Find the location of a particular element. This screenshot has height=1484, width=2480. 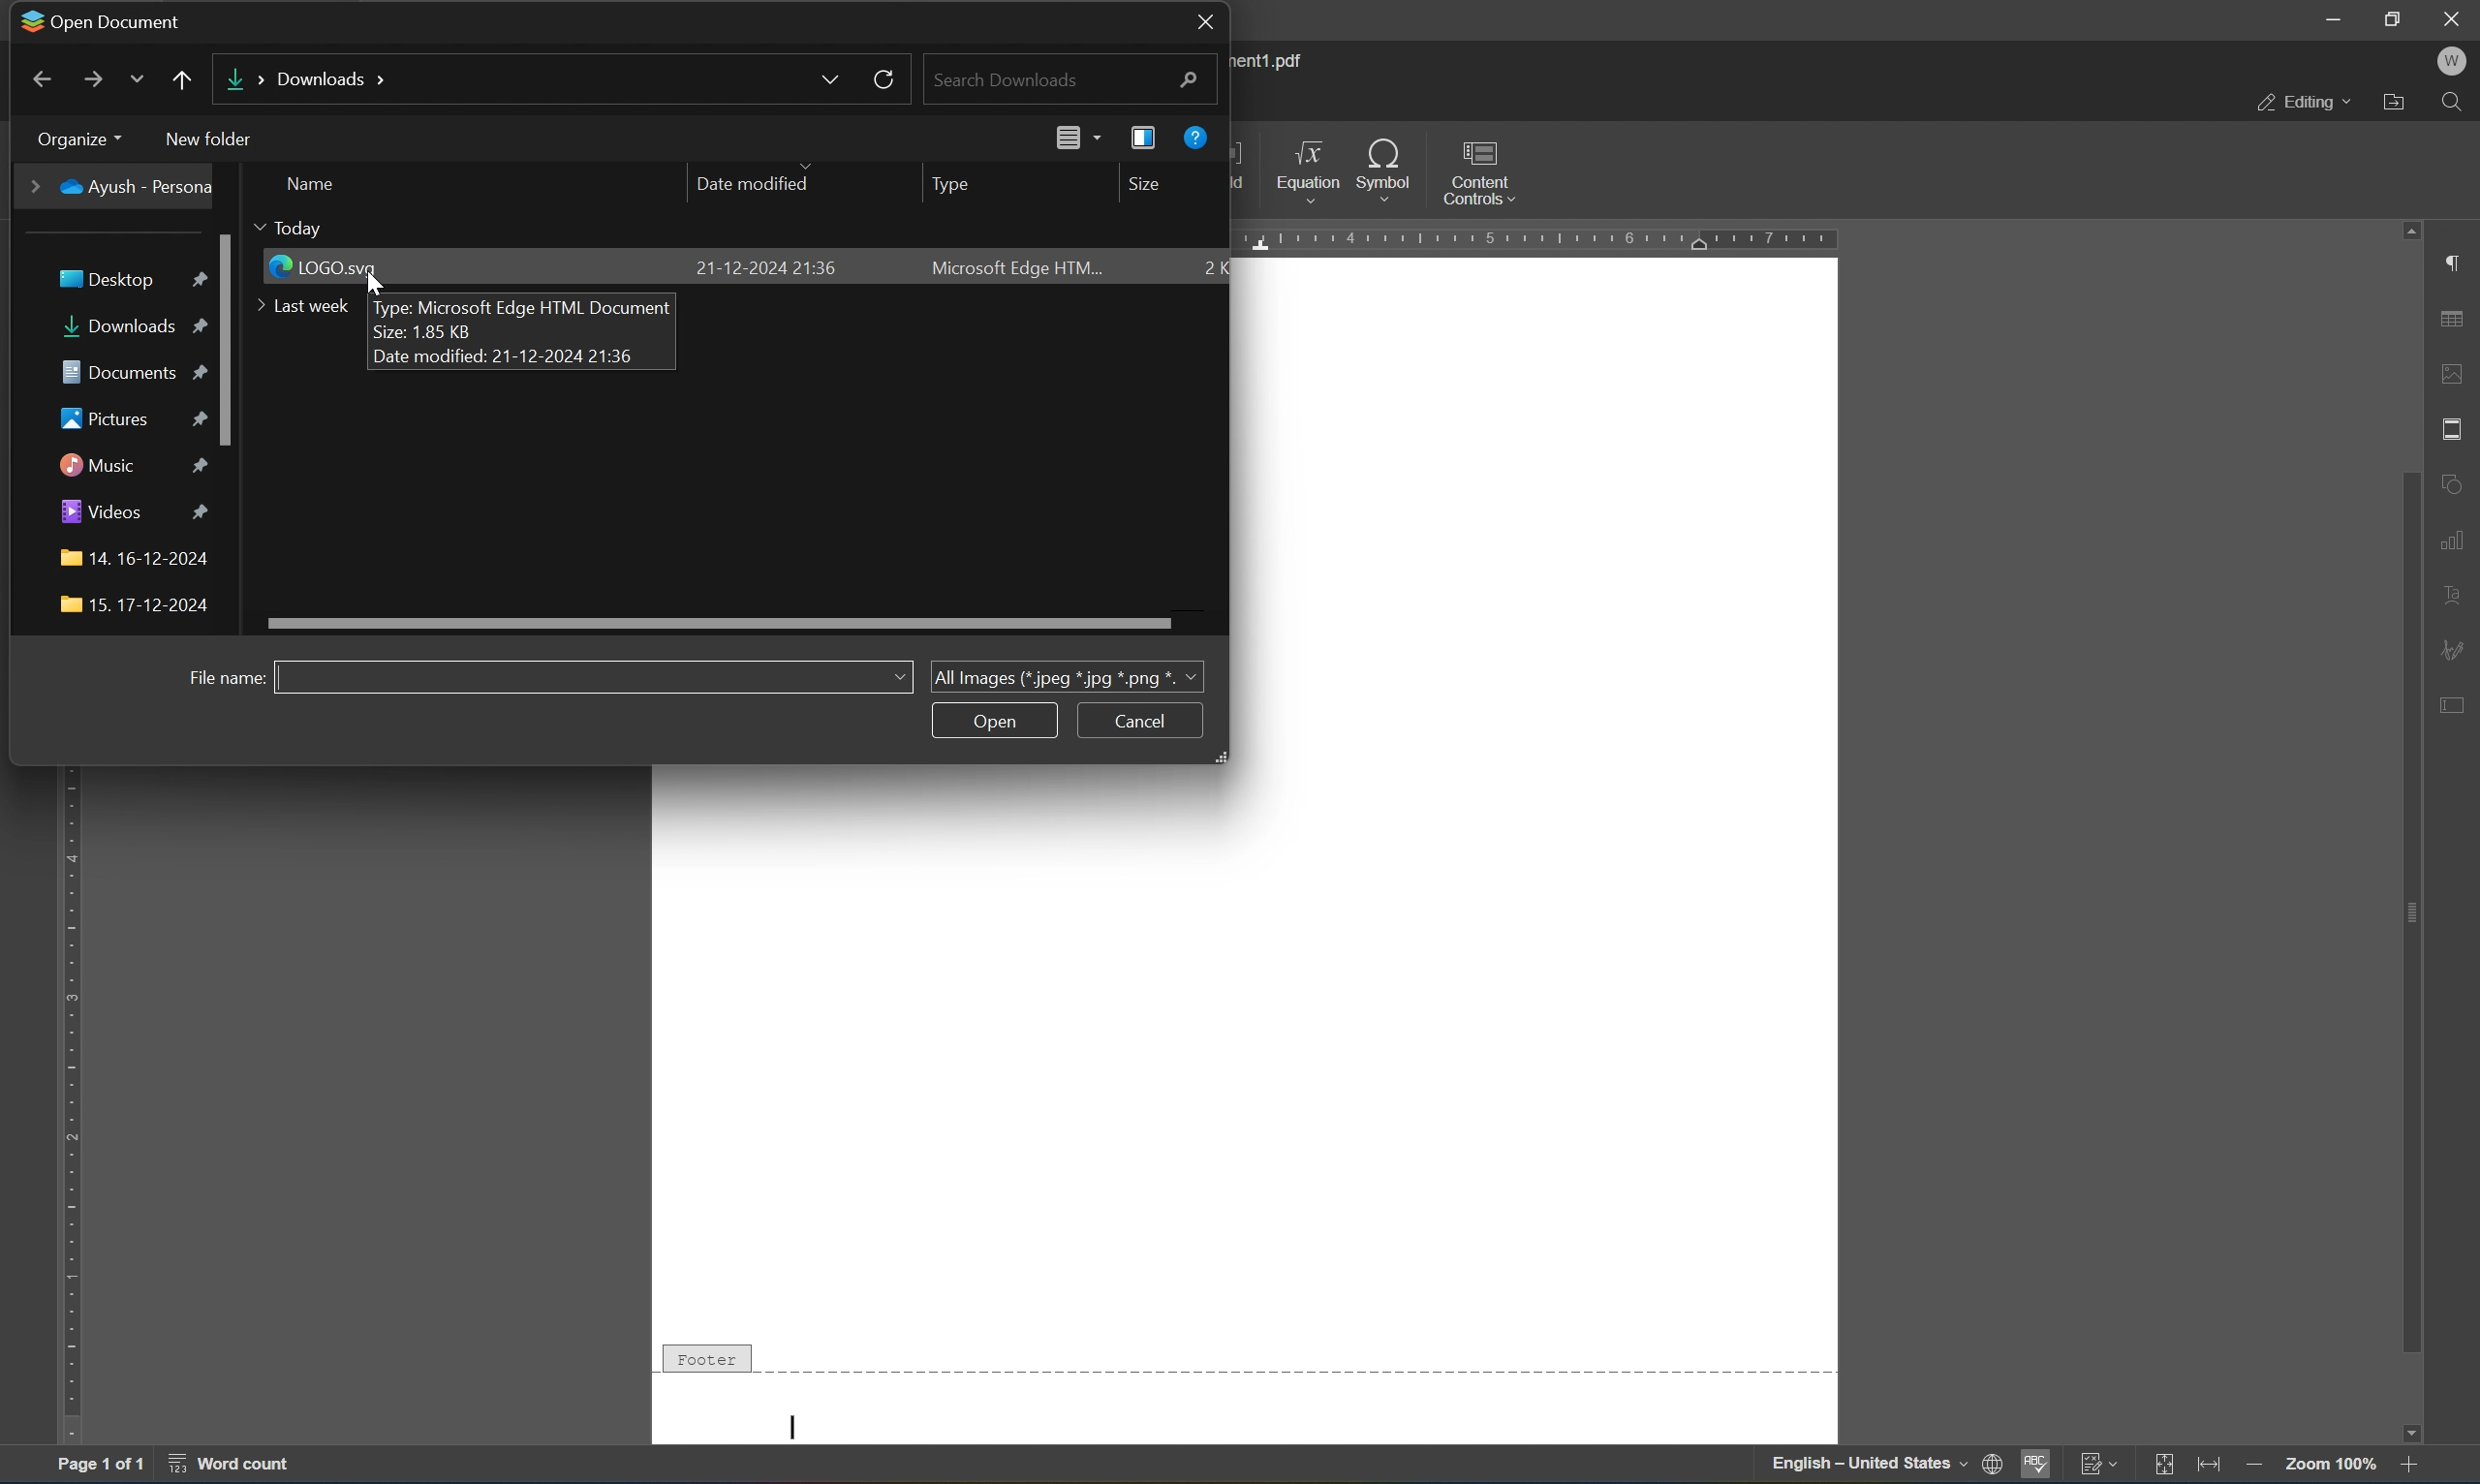

filename is located at coordinates (226, 677).